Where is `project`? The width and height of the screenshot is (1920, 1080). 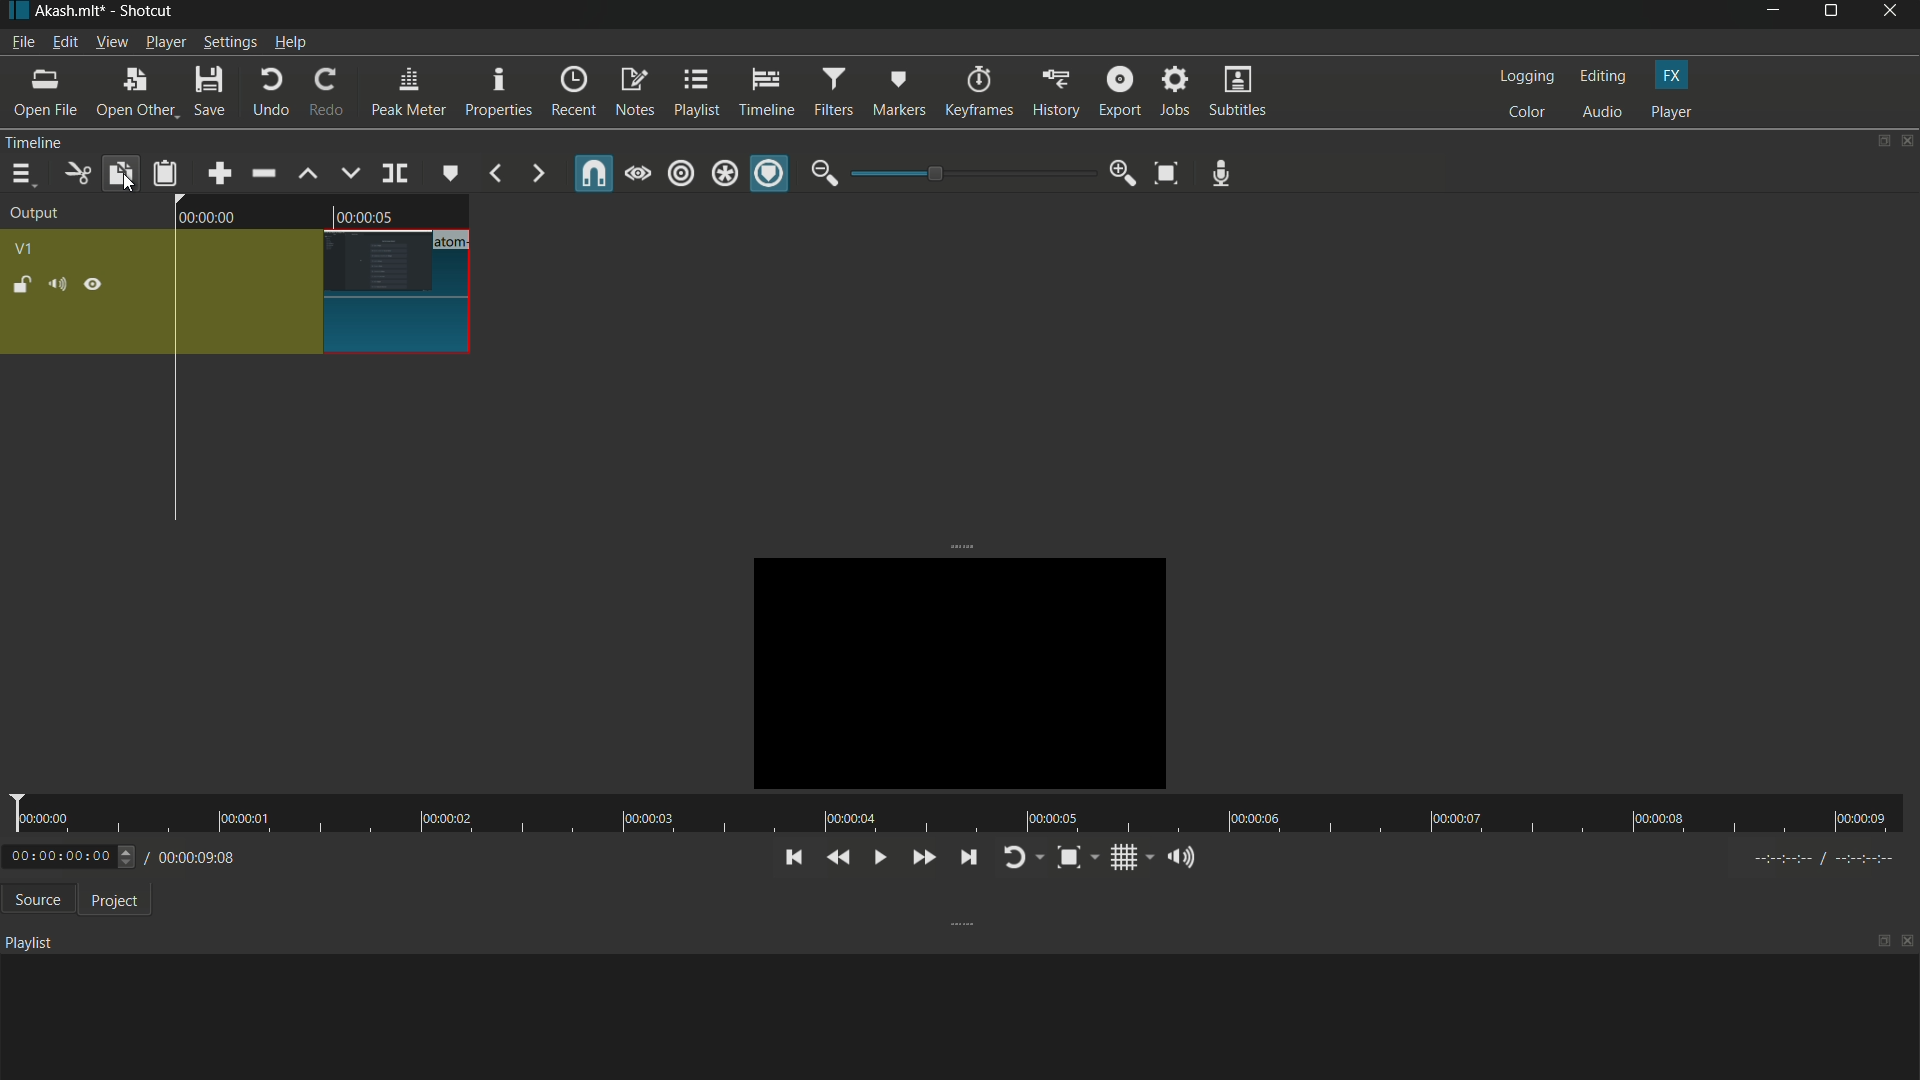
project is located at coordinates (110, 899).